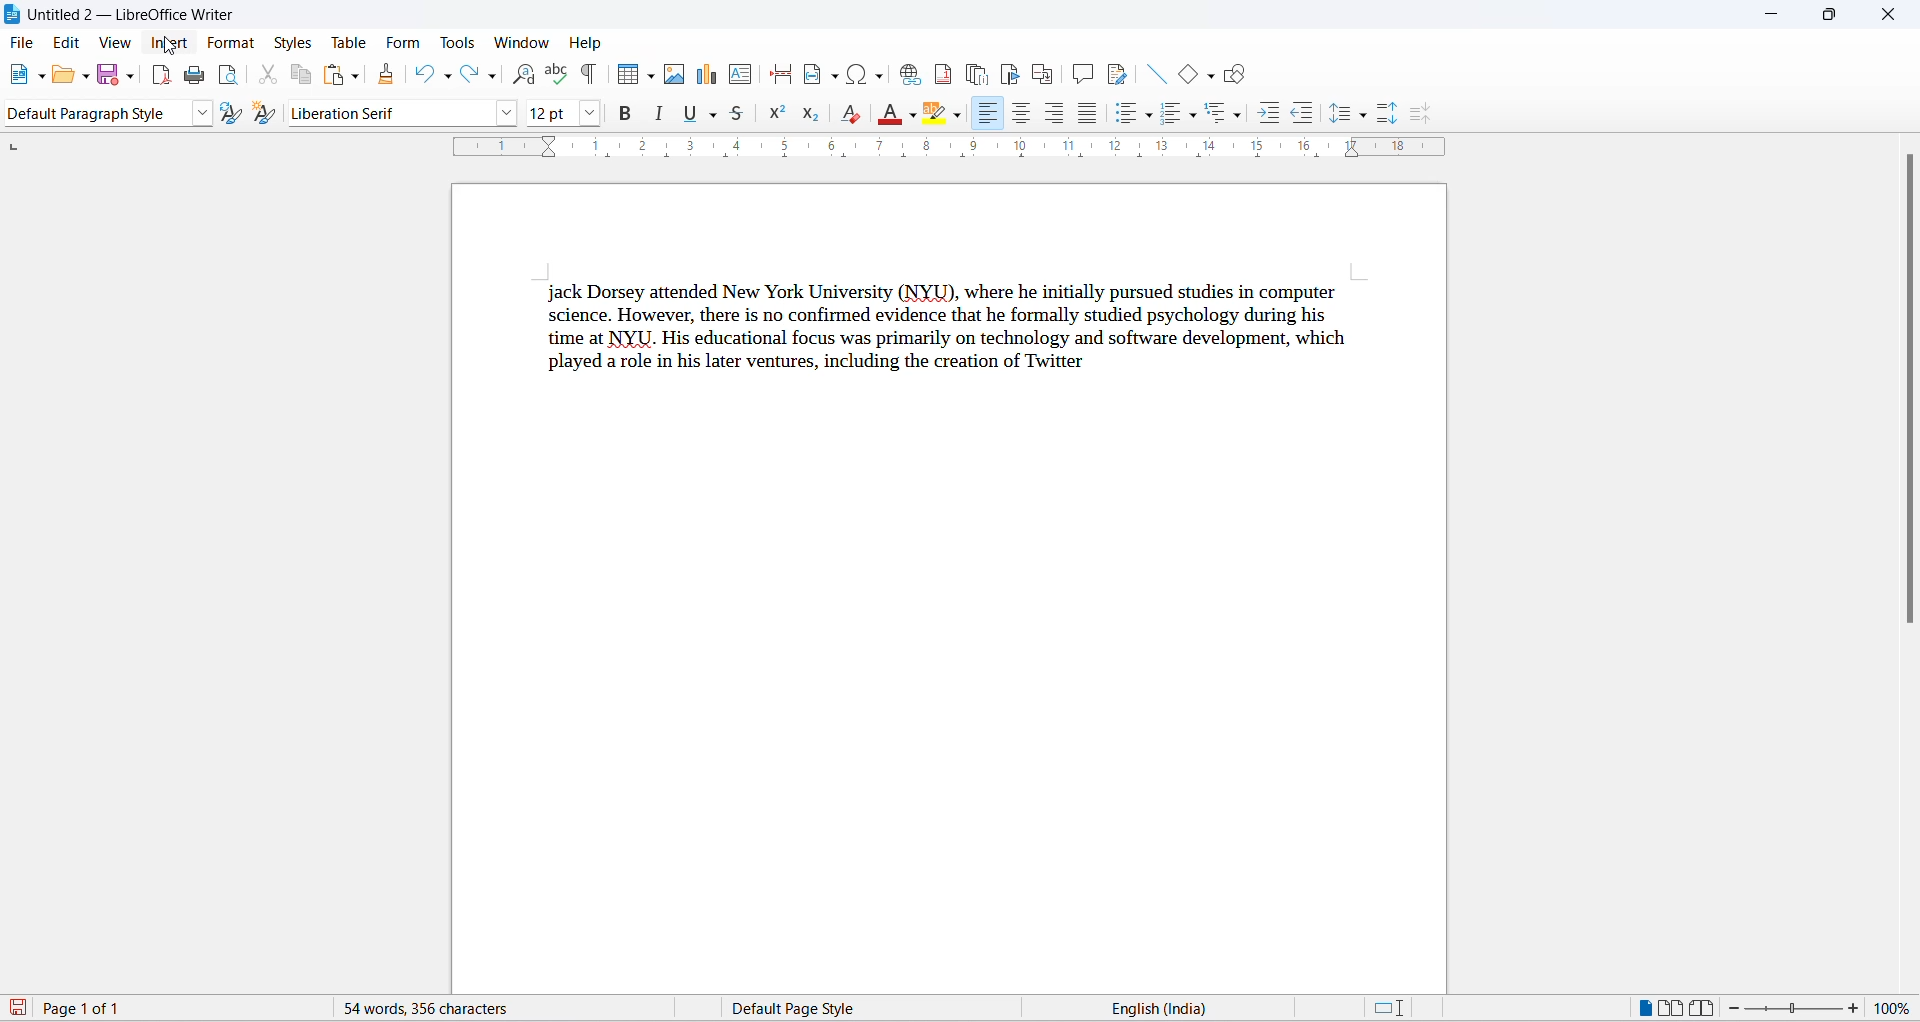 This screenshot has height=1022, width=1920. I want to click on decrease zoom, so click(1740, 1008).